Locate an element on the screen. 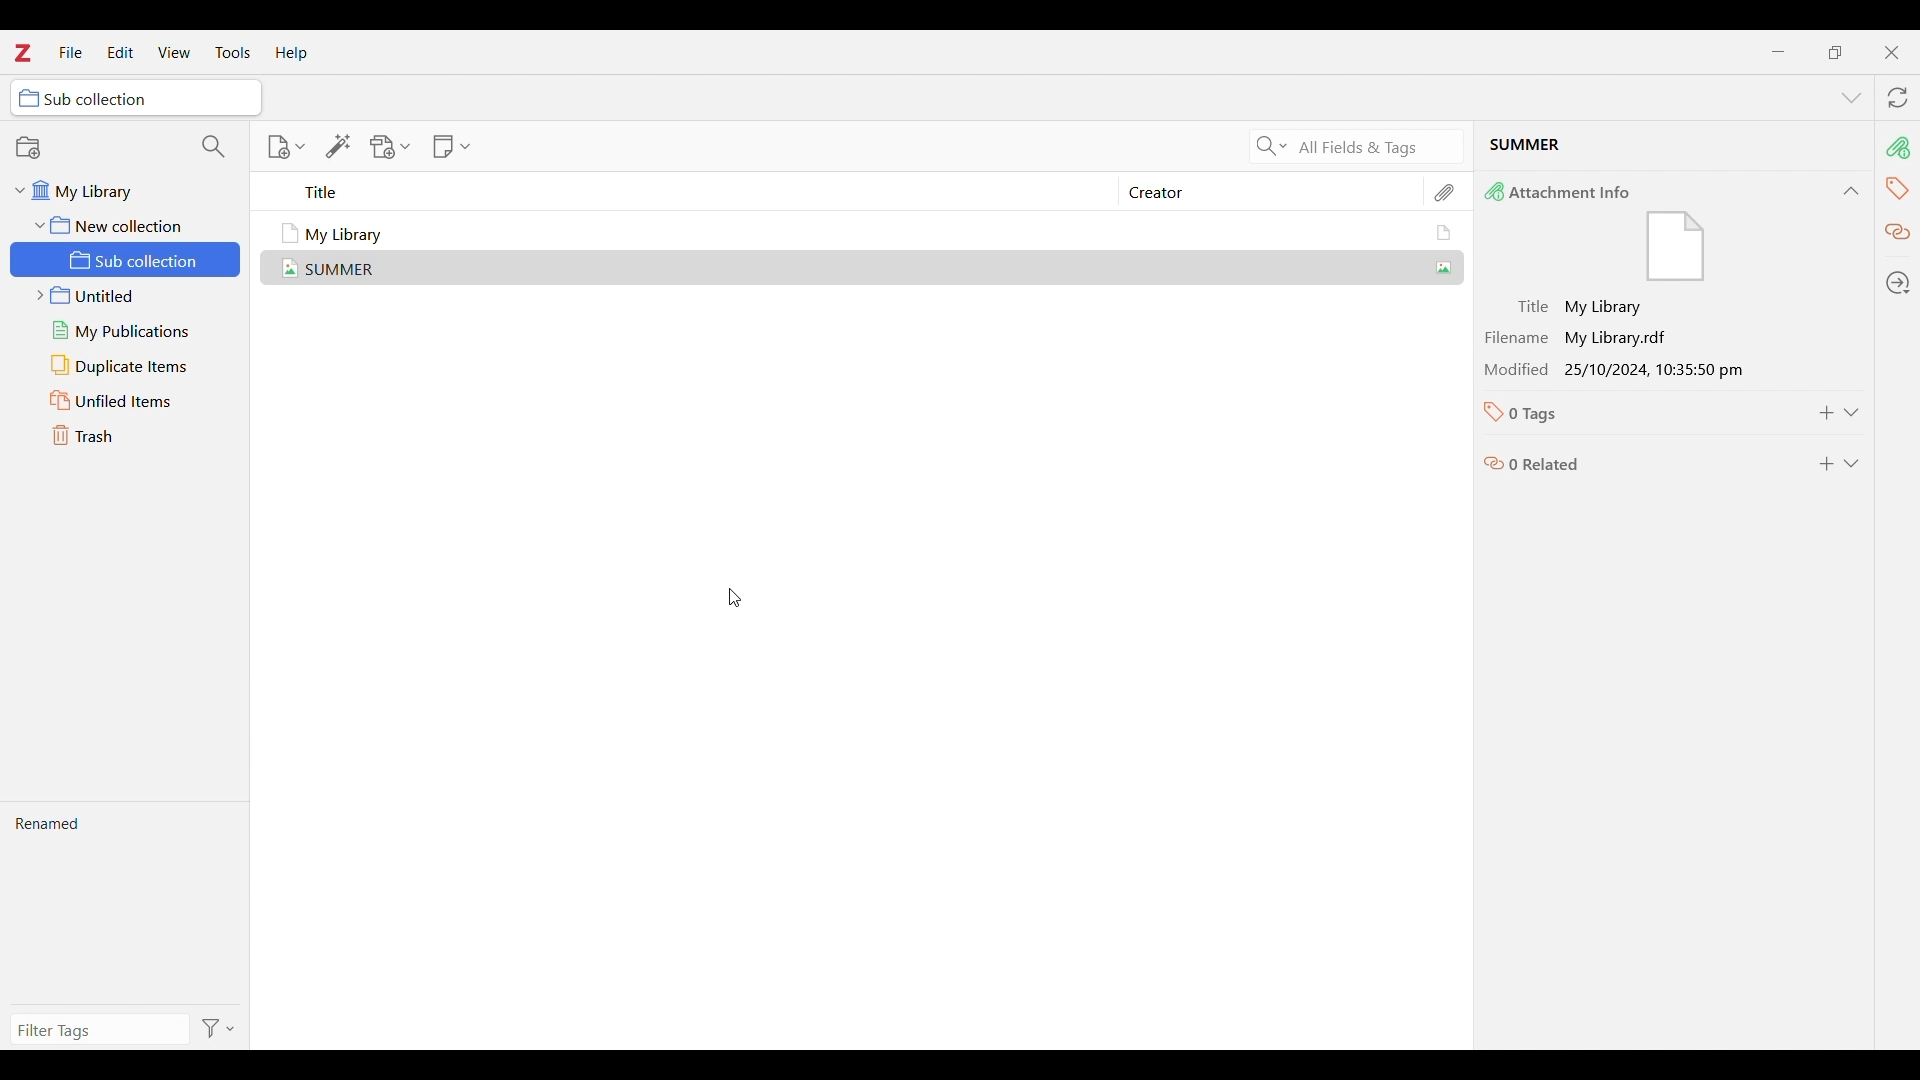 This screenshot has width=1920, height=1080. Attachment Info is located at coordinates (1649, 232).